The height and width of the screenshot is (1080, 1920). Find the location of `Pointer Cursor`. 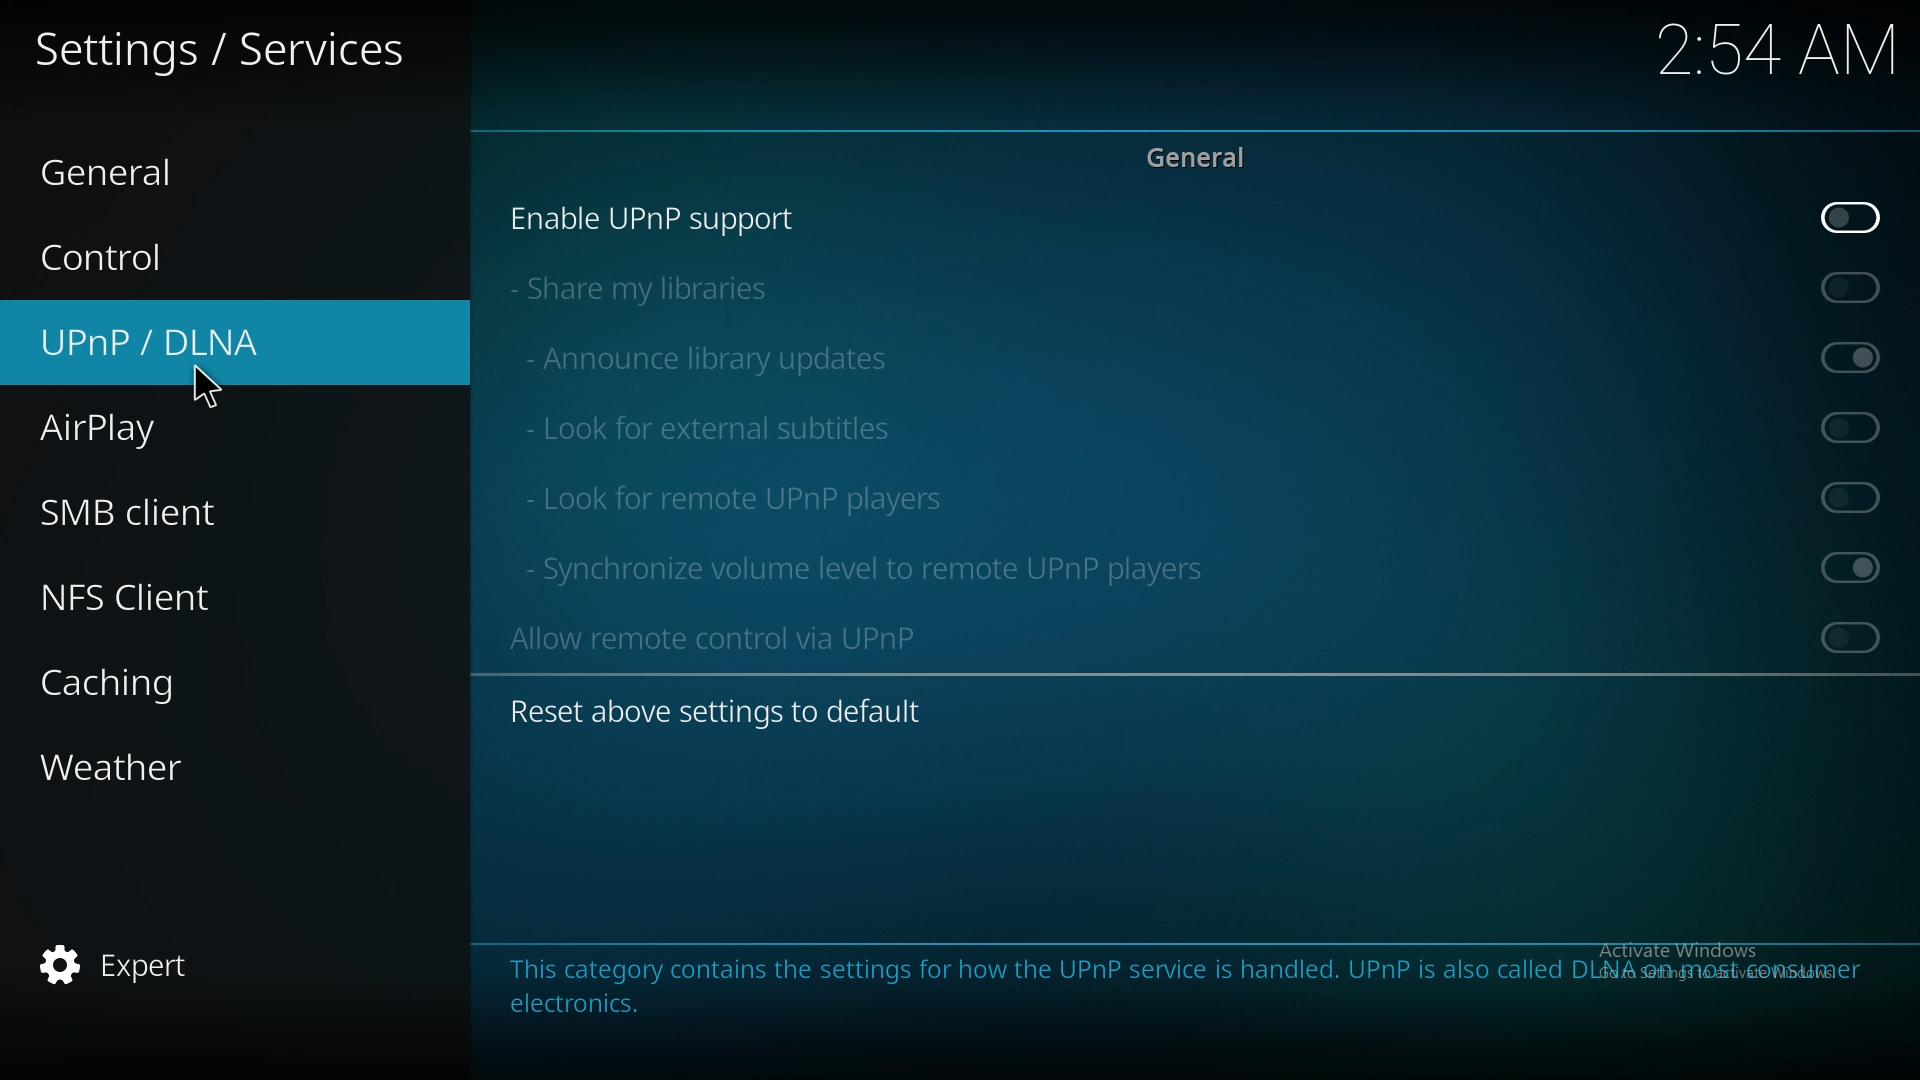

Pointer Cursor is located at coordinates (205, 383).